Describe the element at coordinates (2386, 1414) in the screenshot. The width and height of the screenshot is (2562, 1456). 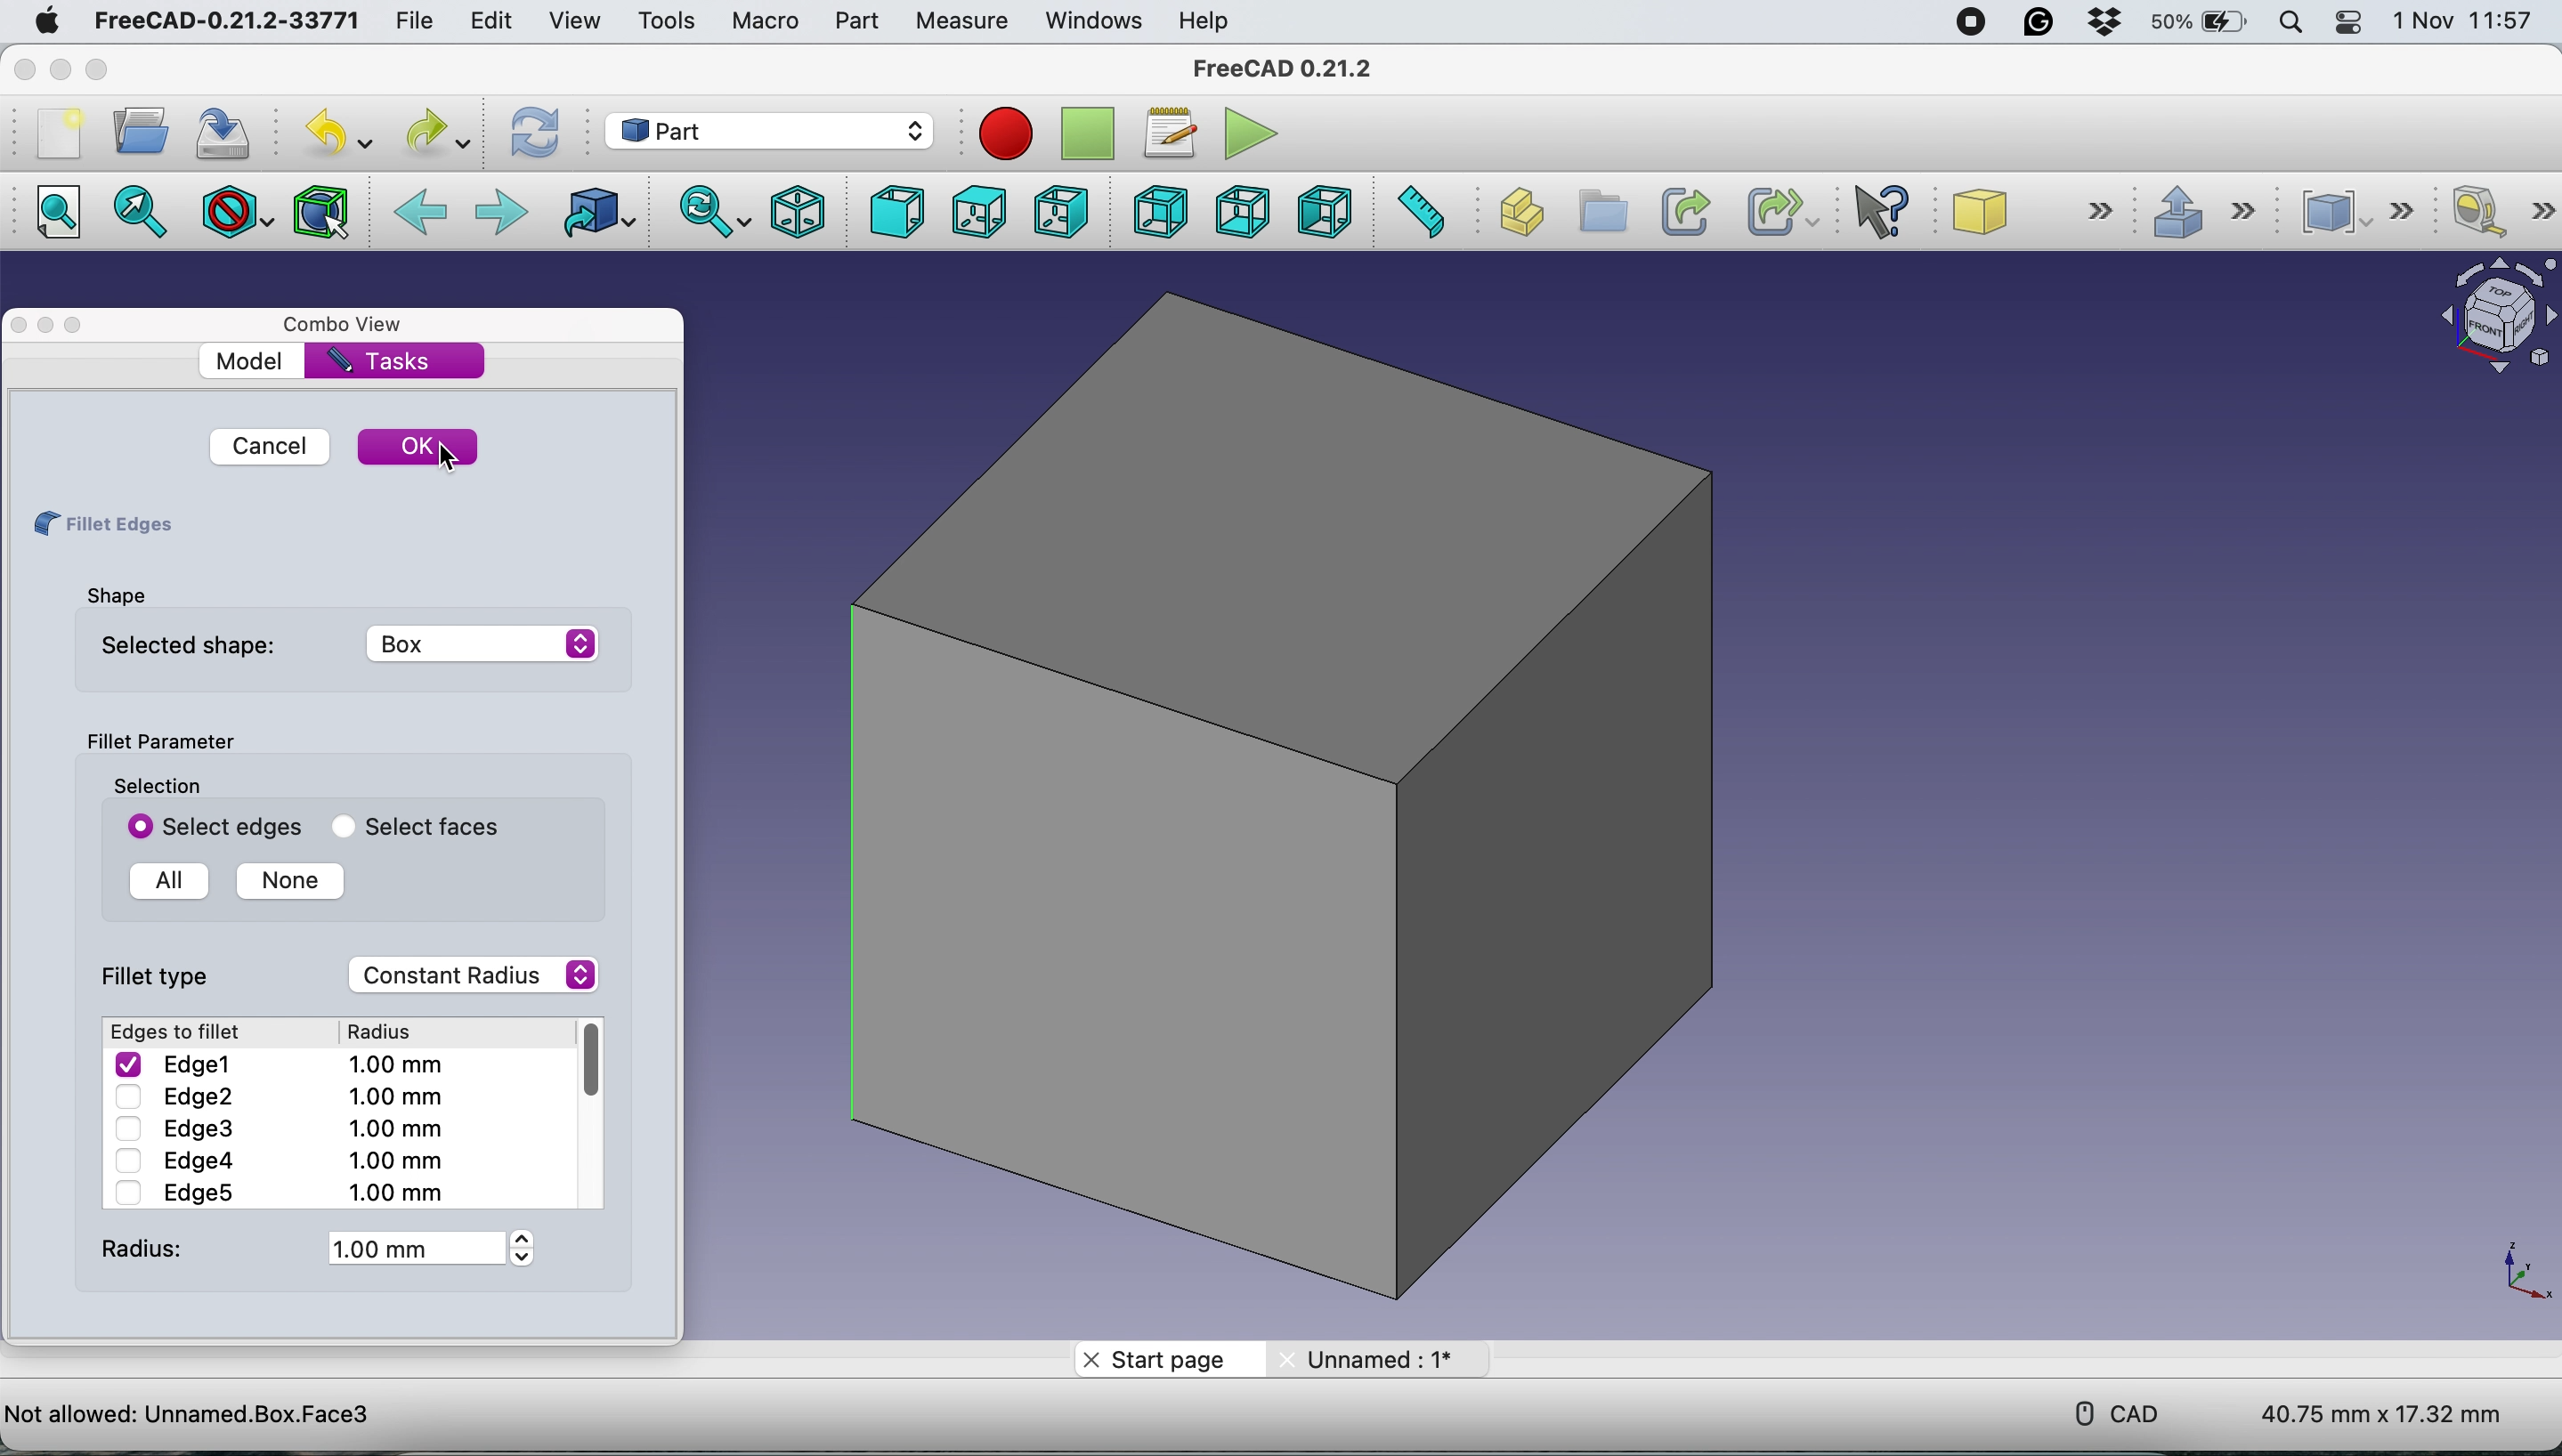
I see `dimensions 40.75 mm x 17.32mm` at that location.